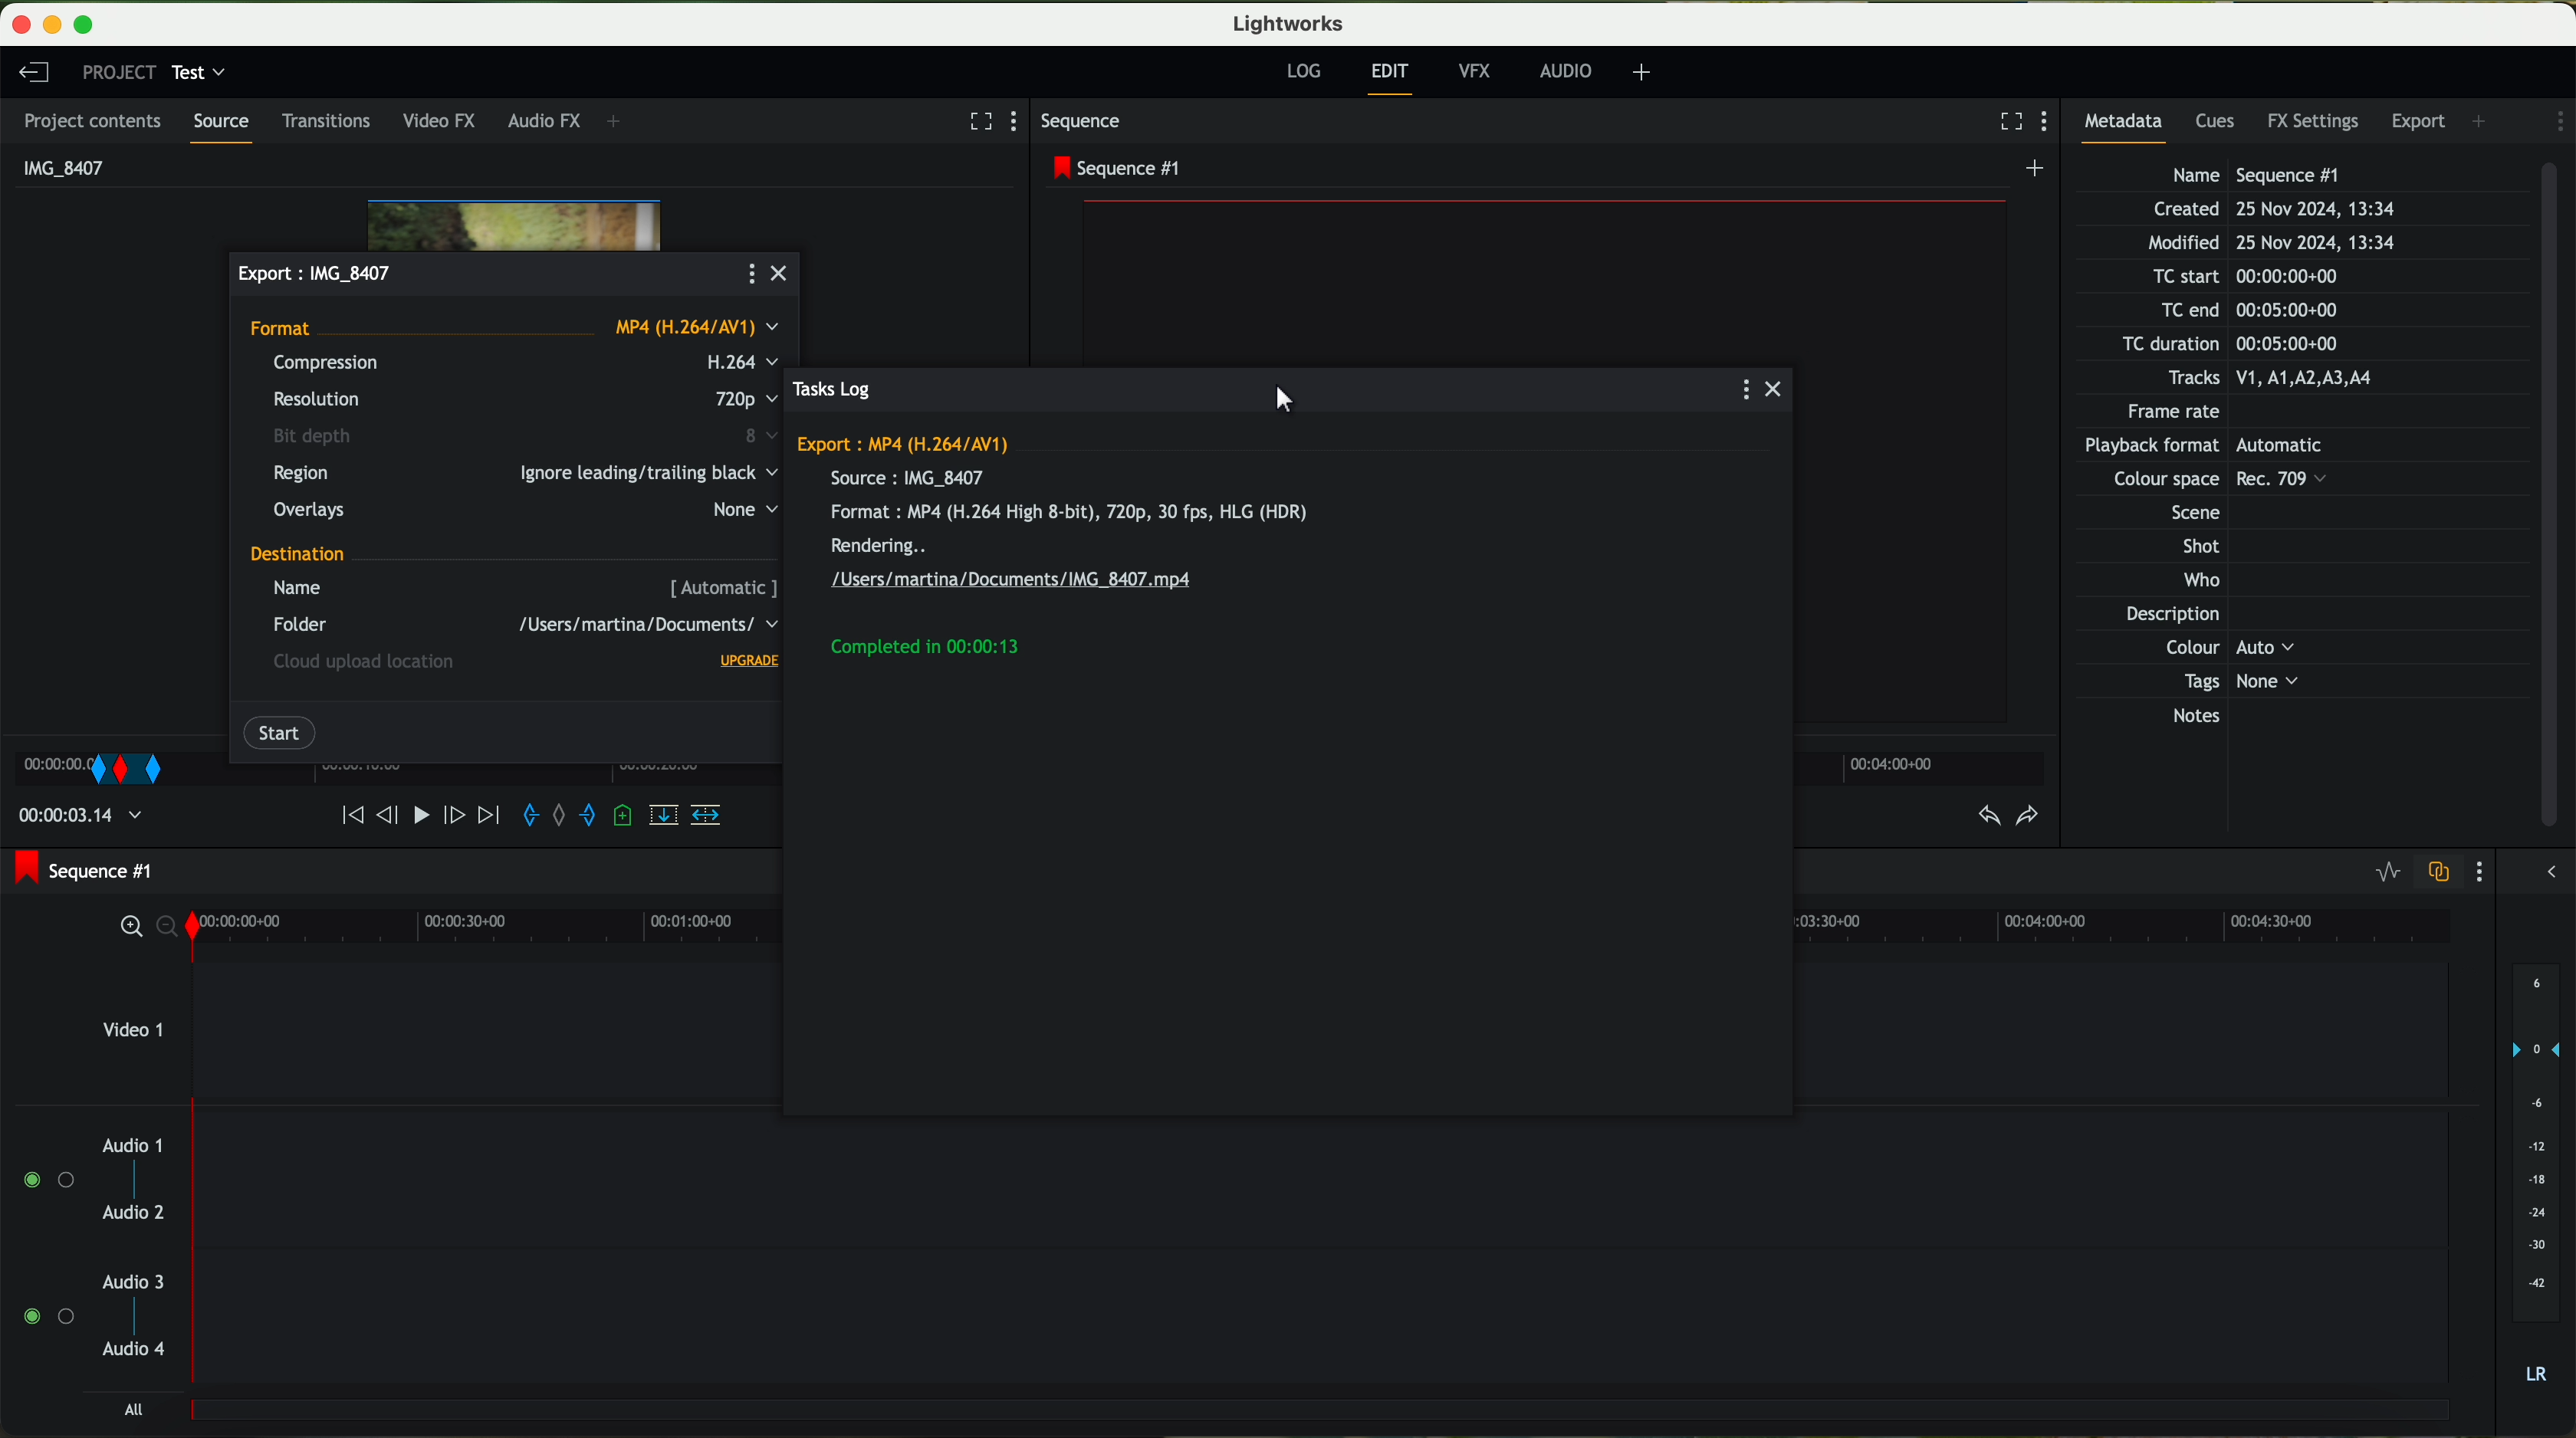  I want to click on FX settings, so click(2315, 119).